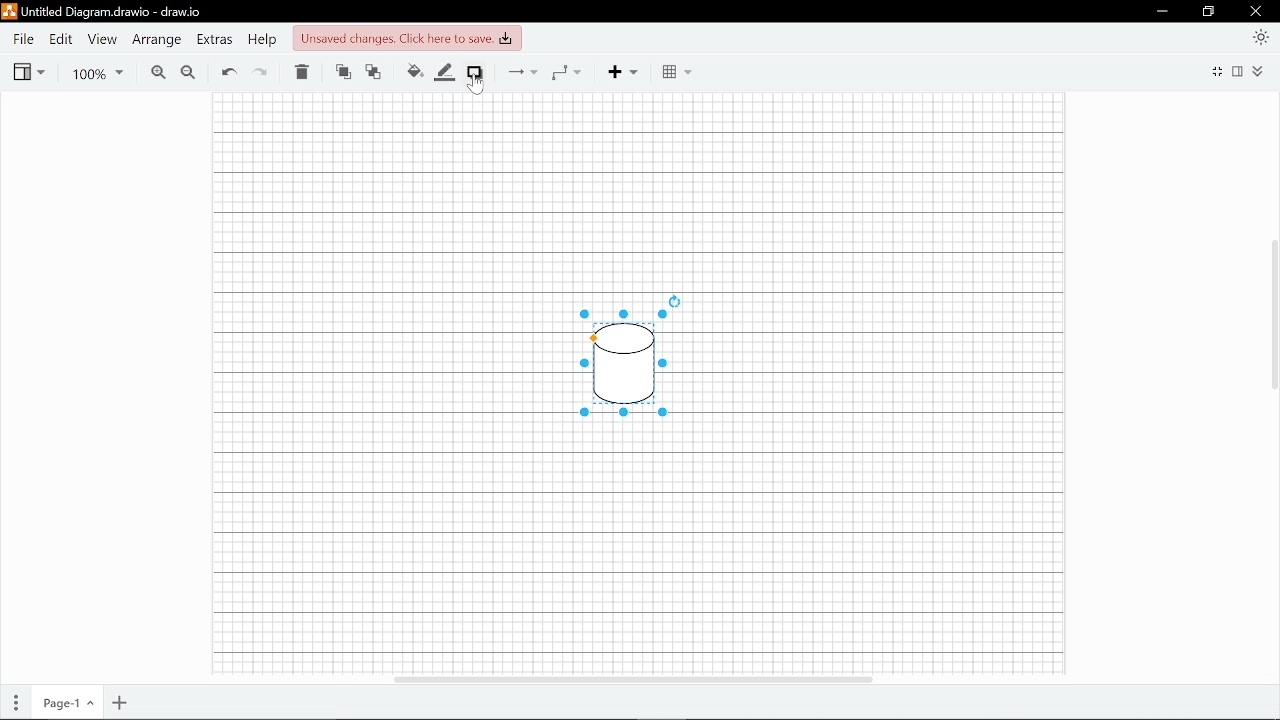 The height and width of the screenshot is (720, 1280). What do you see at coordinates (155, 40) in the screenshot?
I see `Arrange` at bounding box center [155, 40].